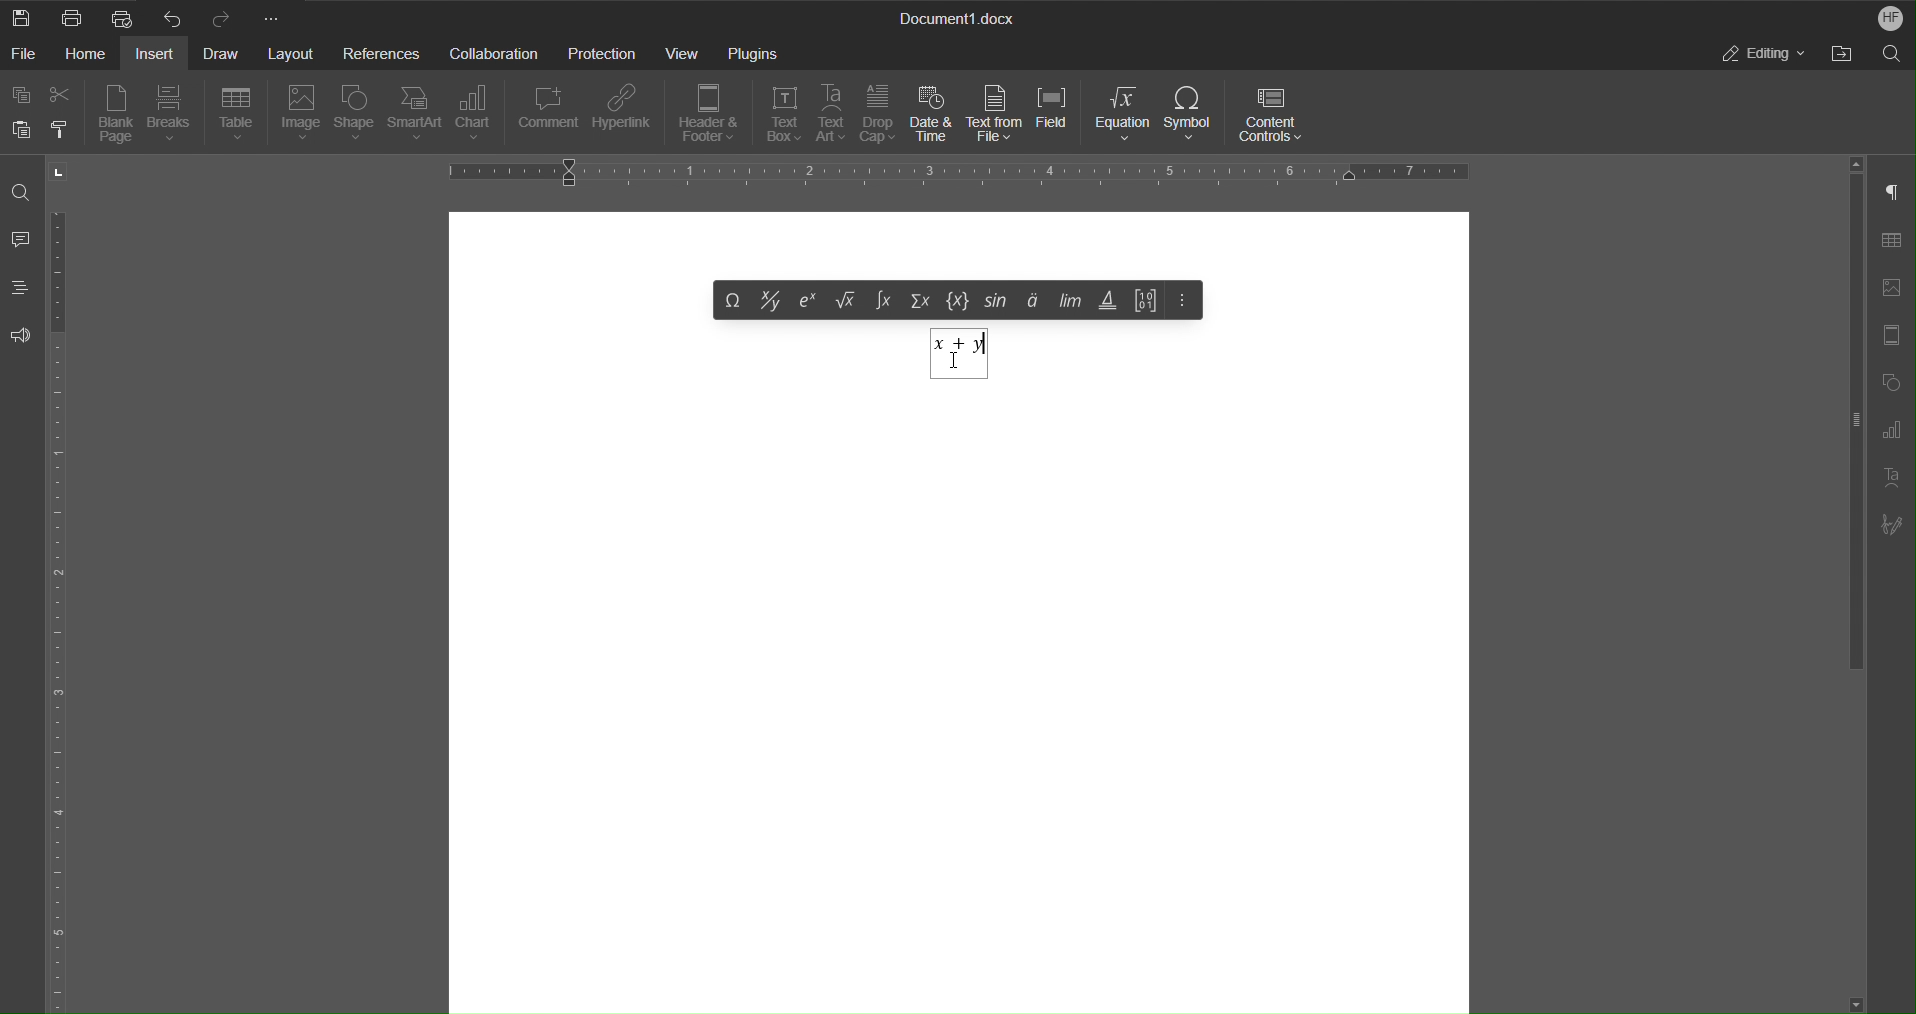 This screenshot has height=1014, width=1916. What do you see at coordinates (22, 338) in the screenshot?
I see `Feedback and Support` at bounding box center [22, 338].